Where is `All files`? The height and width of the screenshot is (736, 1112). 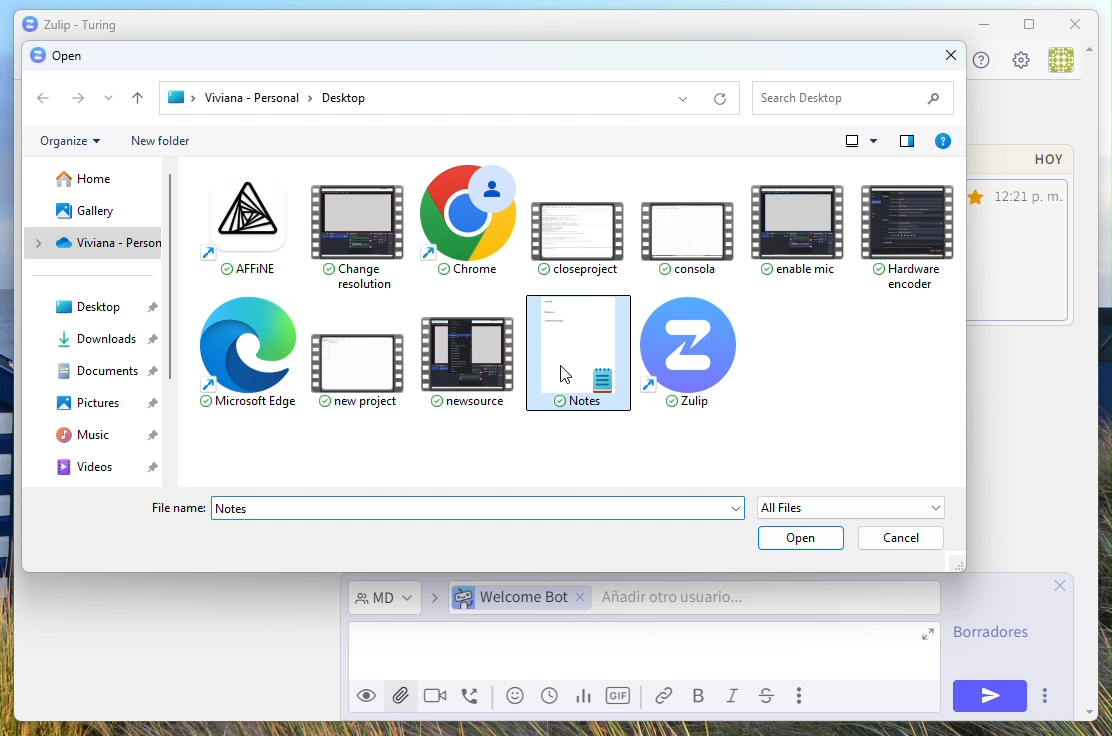
All files is located at coordinates (854, 507).